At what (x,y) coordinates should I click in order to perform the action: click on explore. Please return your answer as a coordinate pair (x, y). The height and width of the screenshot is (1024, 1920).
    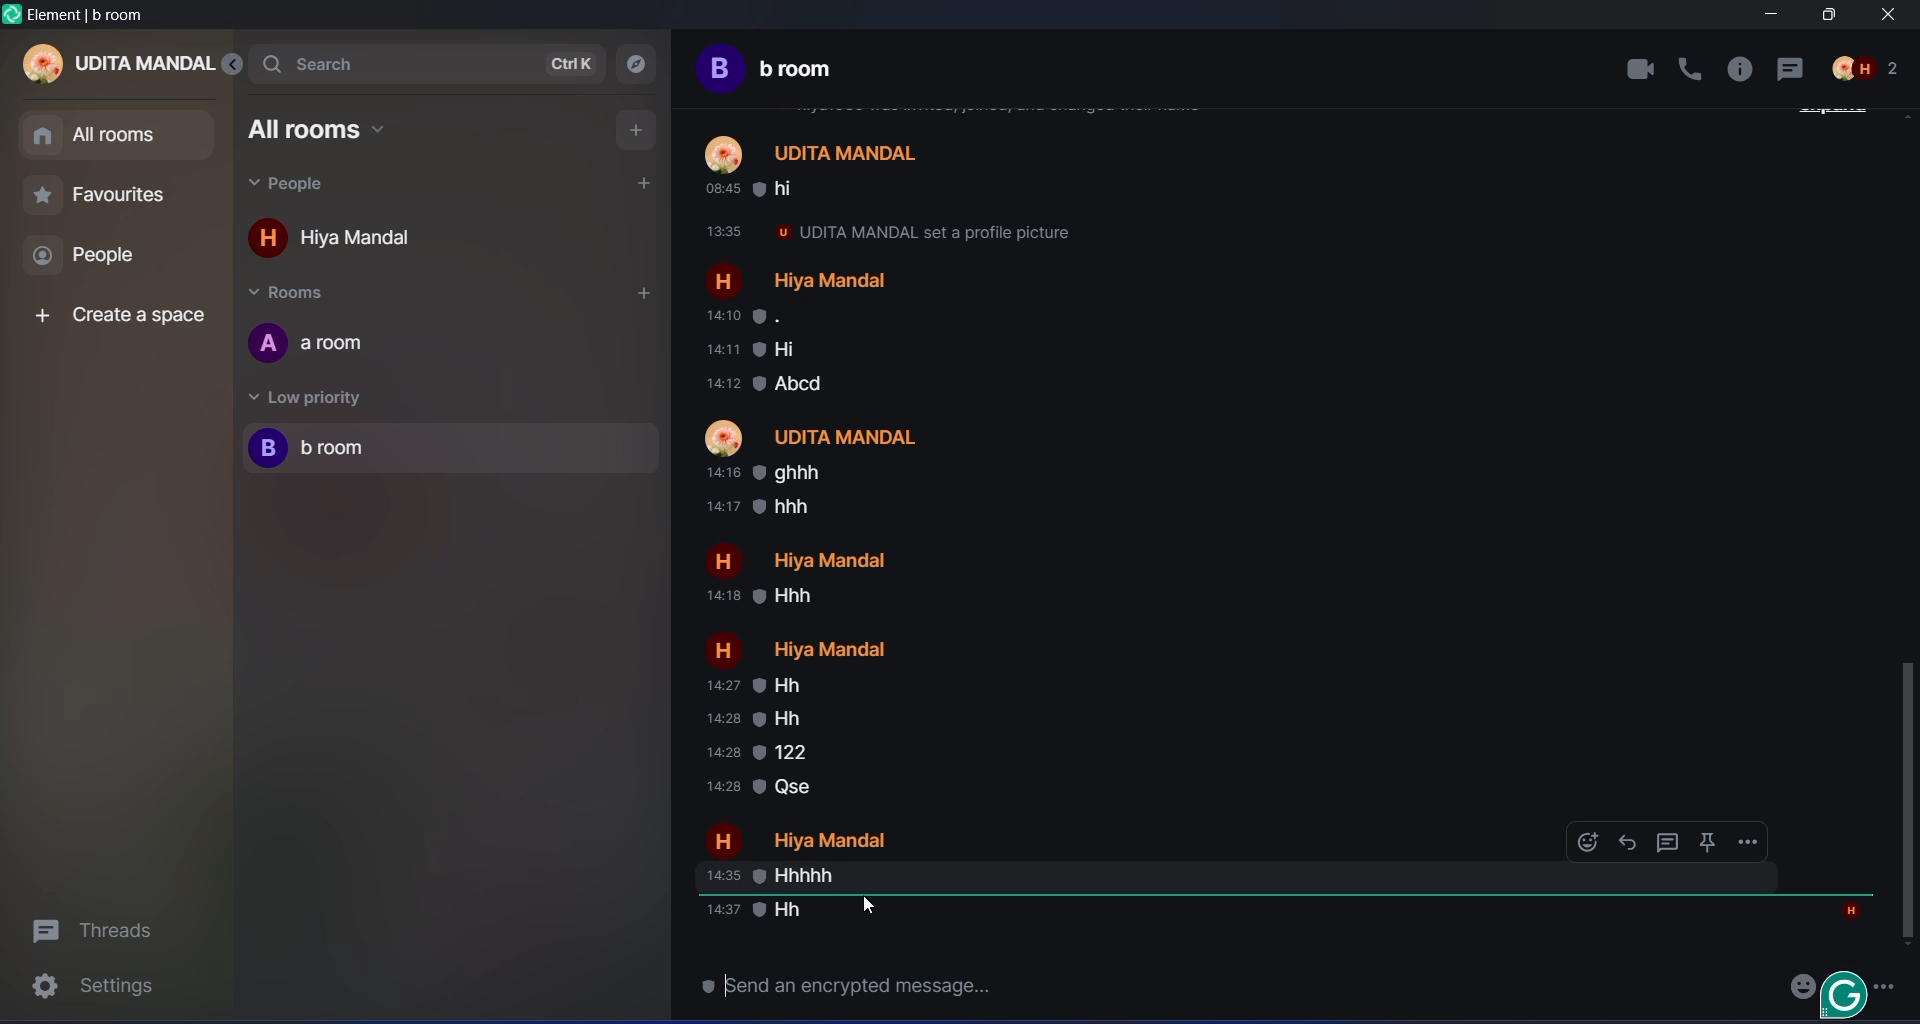
    Looking at the image, I should click on (637, 68).